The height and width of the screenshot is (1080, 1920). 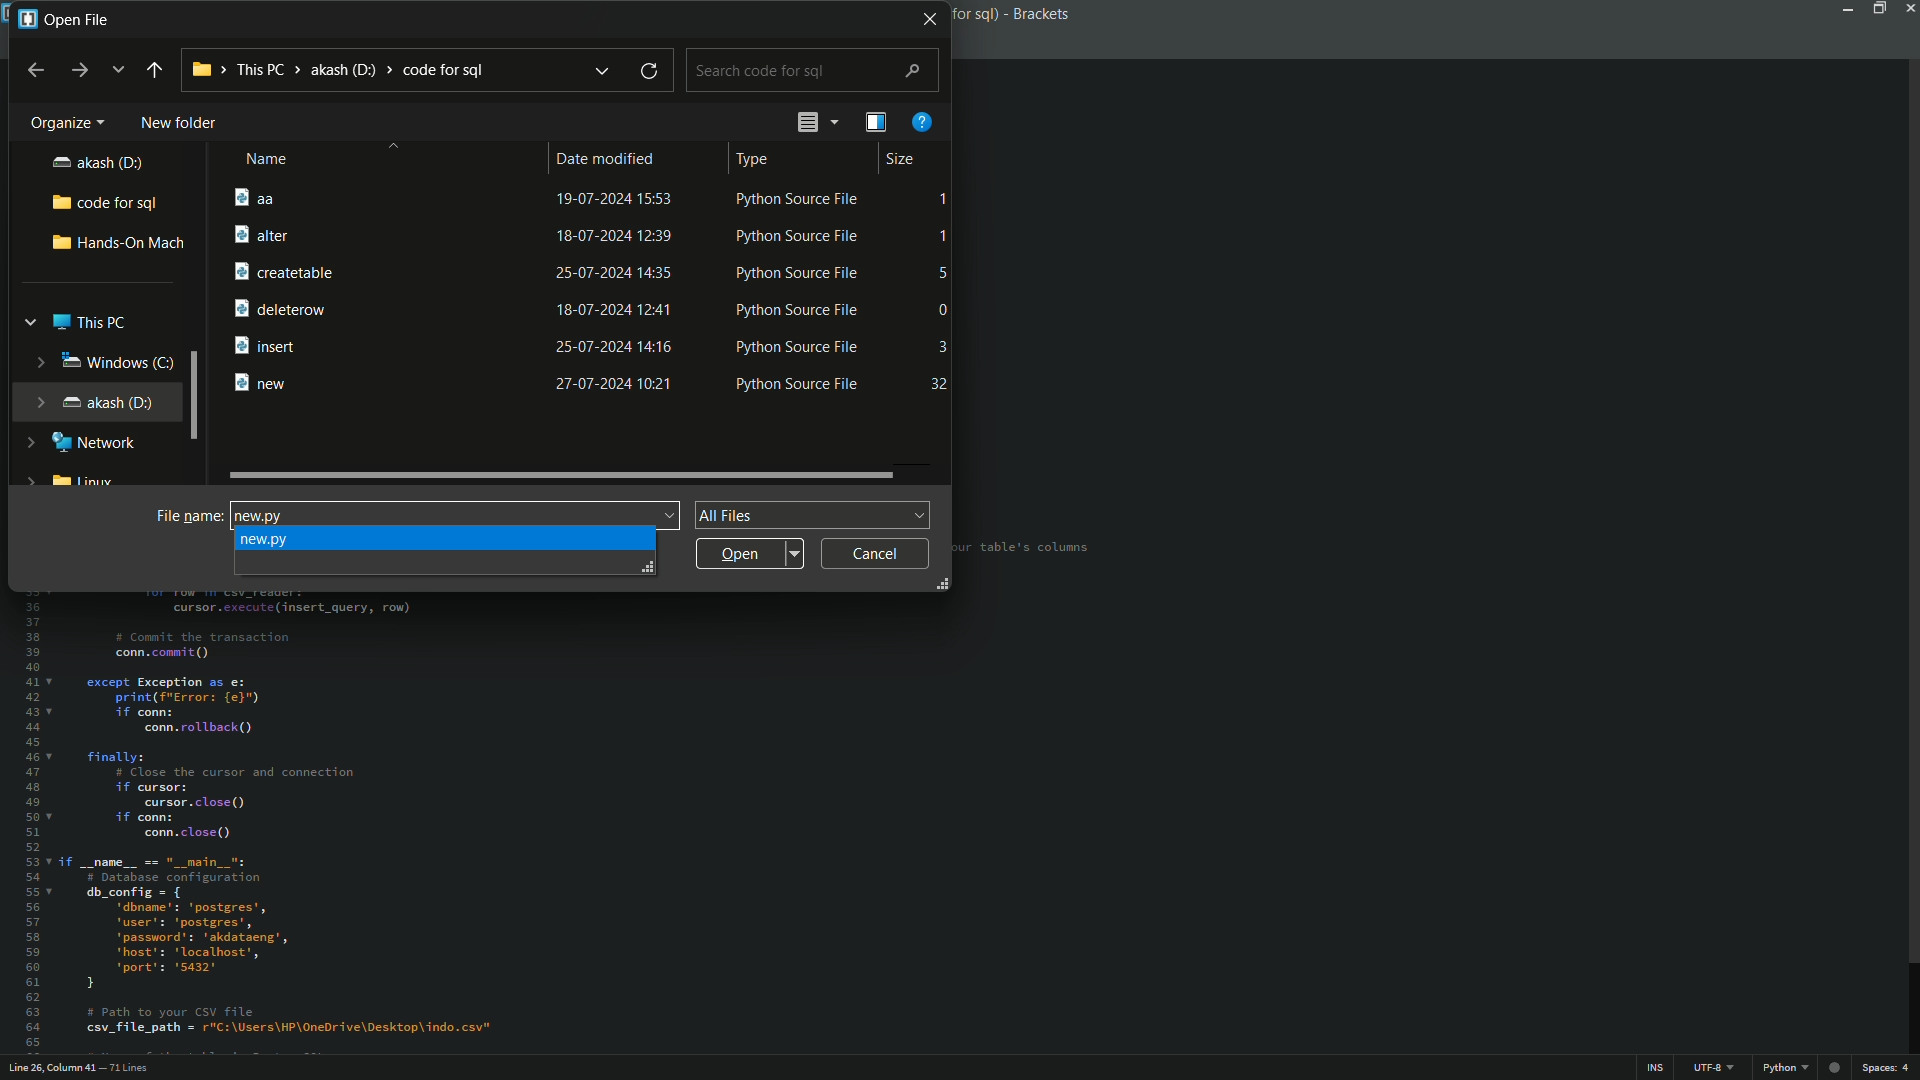 I want to click on refresh, so click(x=648, y=72).